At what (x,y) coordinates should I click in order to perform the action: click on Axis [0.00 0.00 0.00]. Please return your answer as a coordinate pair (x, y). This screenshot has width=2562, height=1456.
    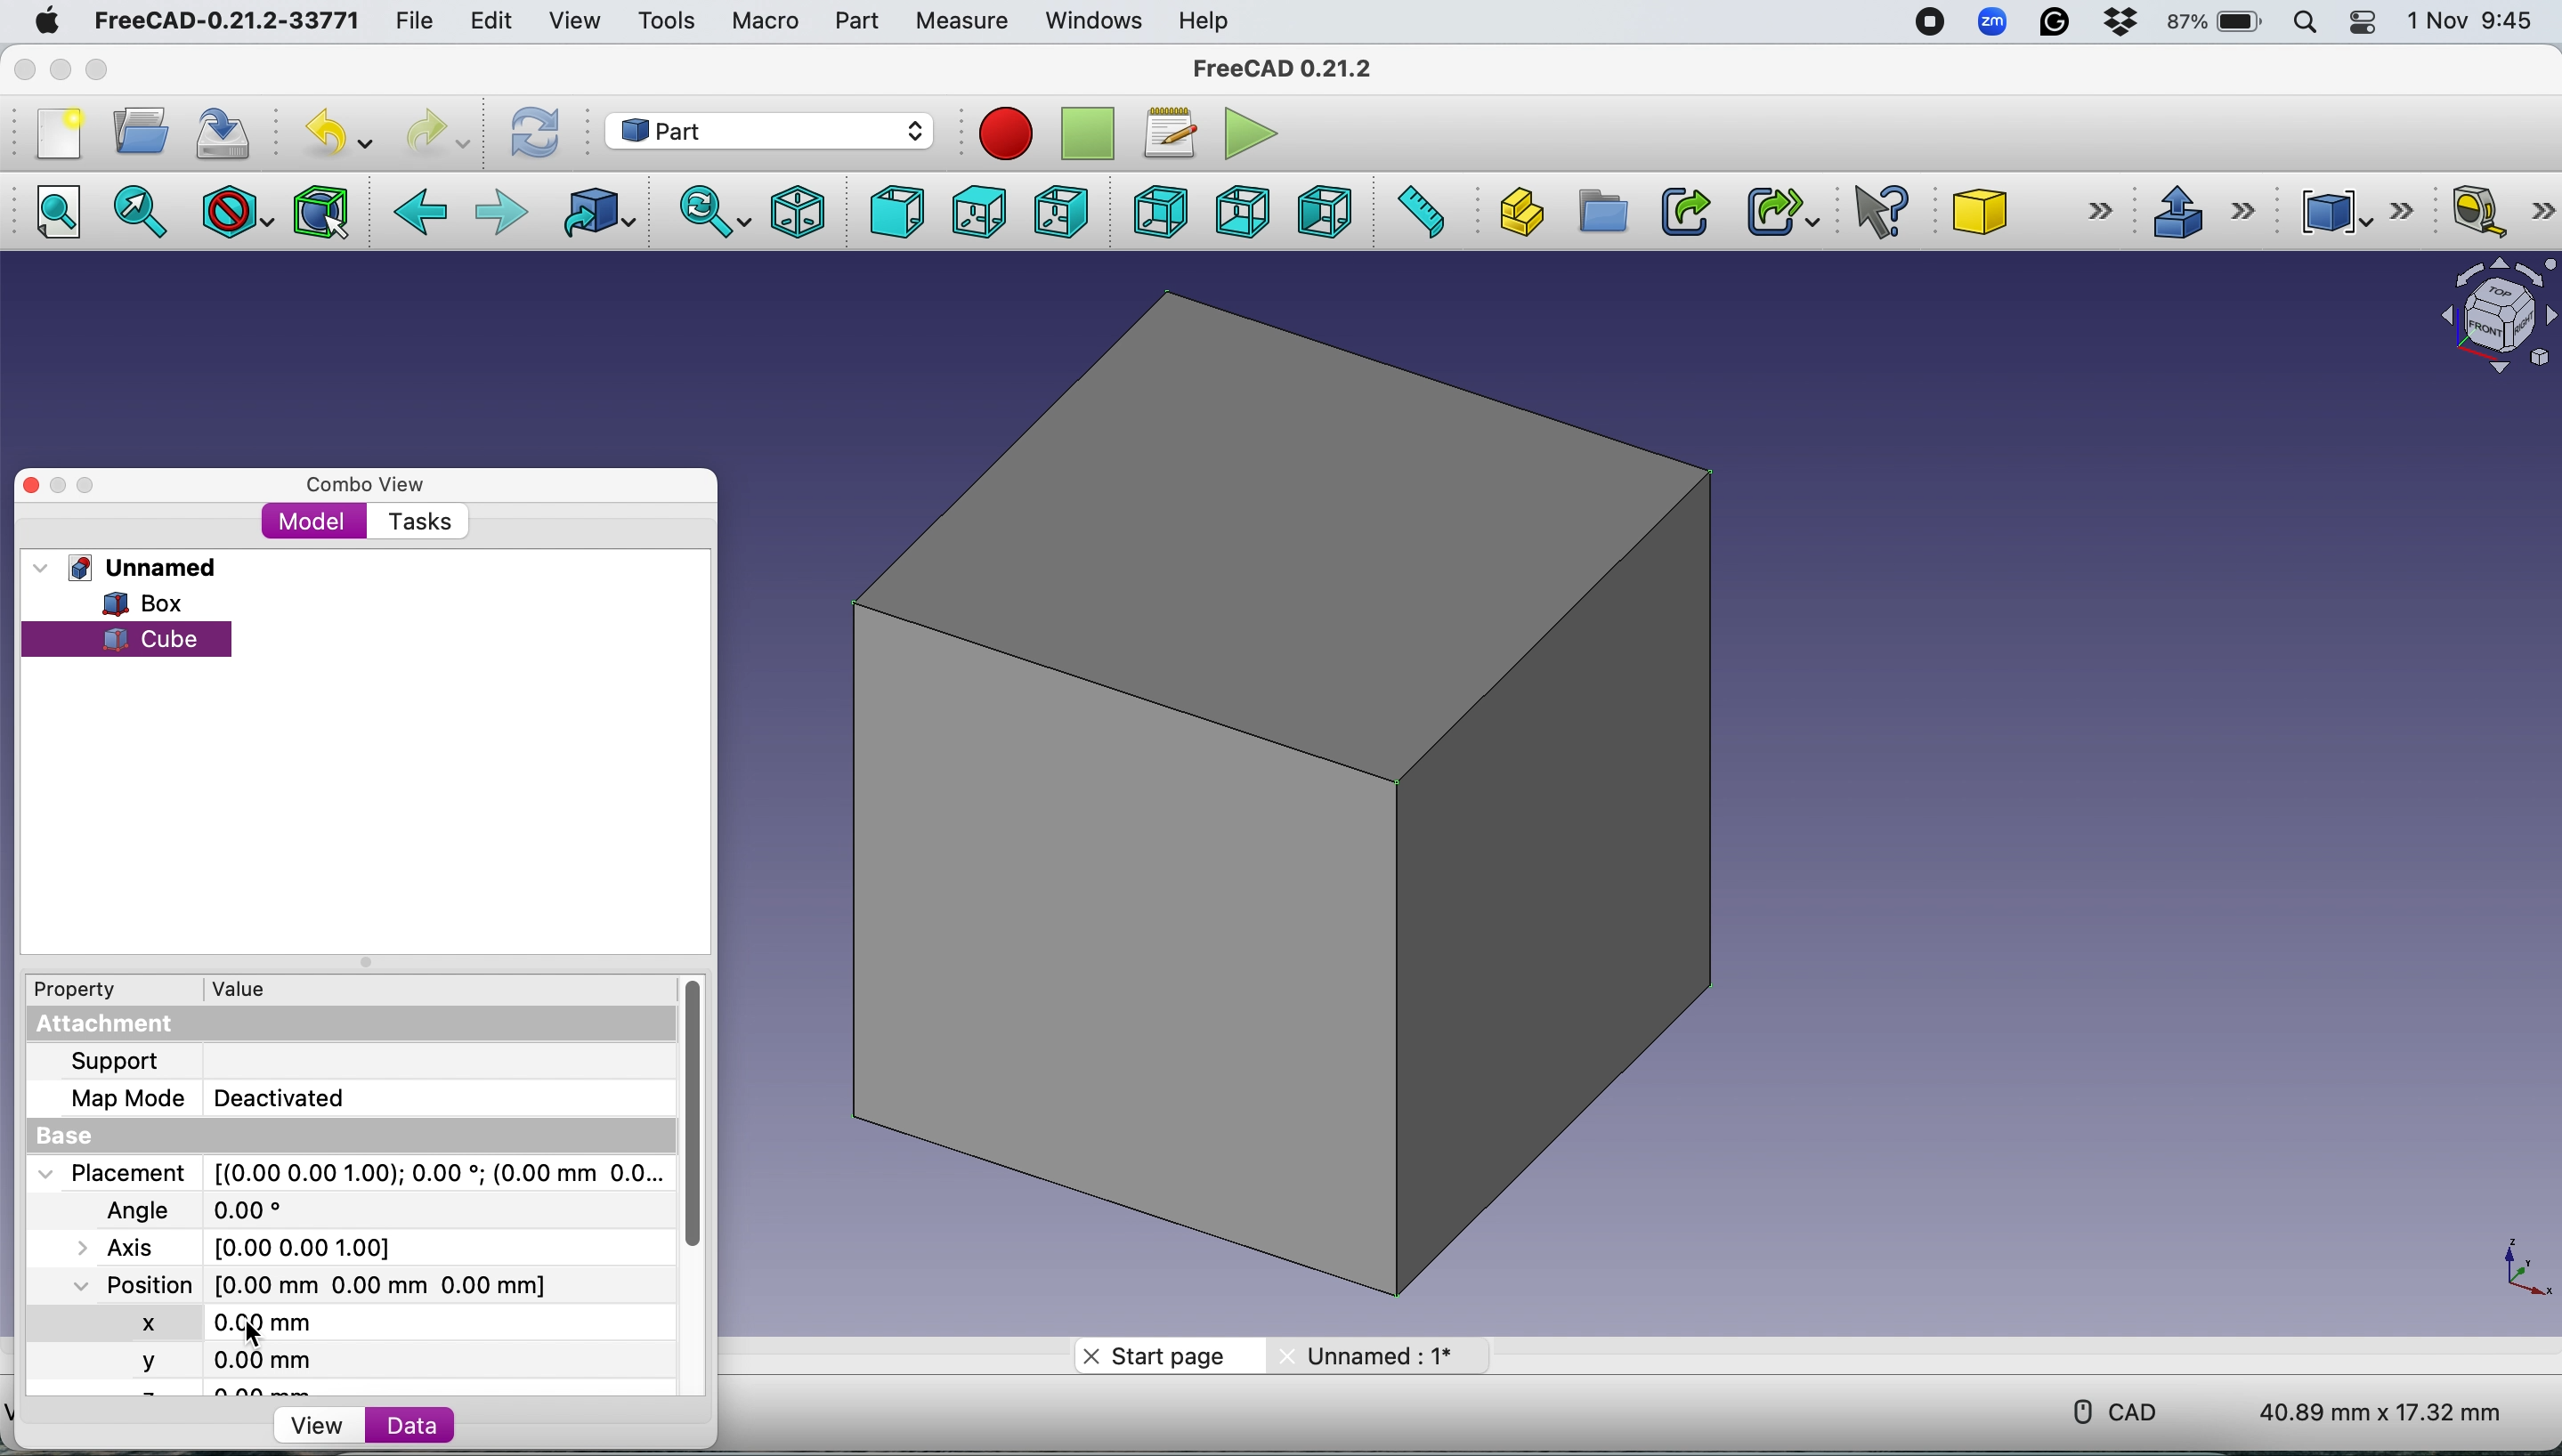
    Looking at the image, I should click on (252, 1247).